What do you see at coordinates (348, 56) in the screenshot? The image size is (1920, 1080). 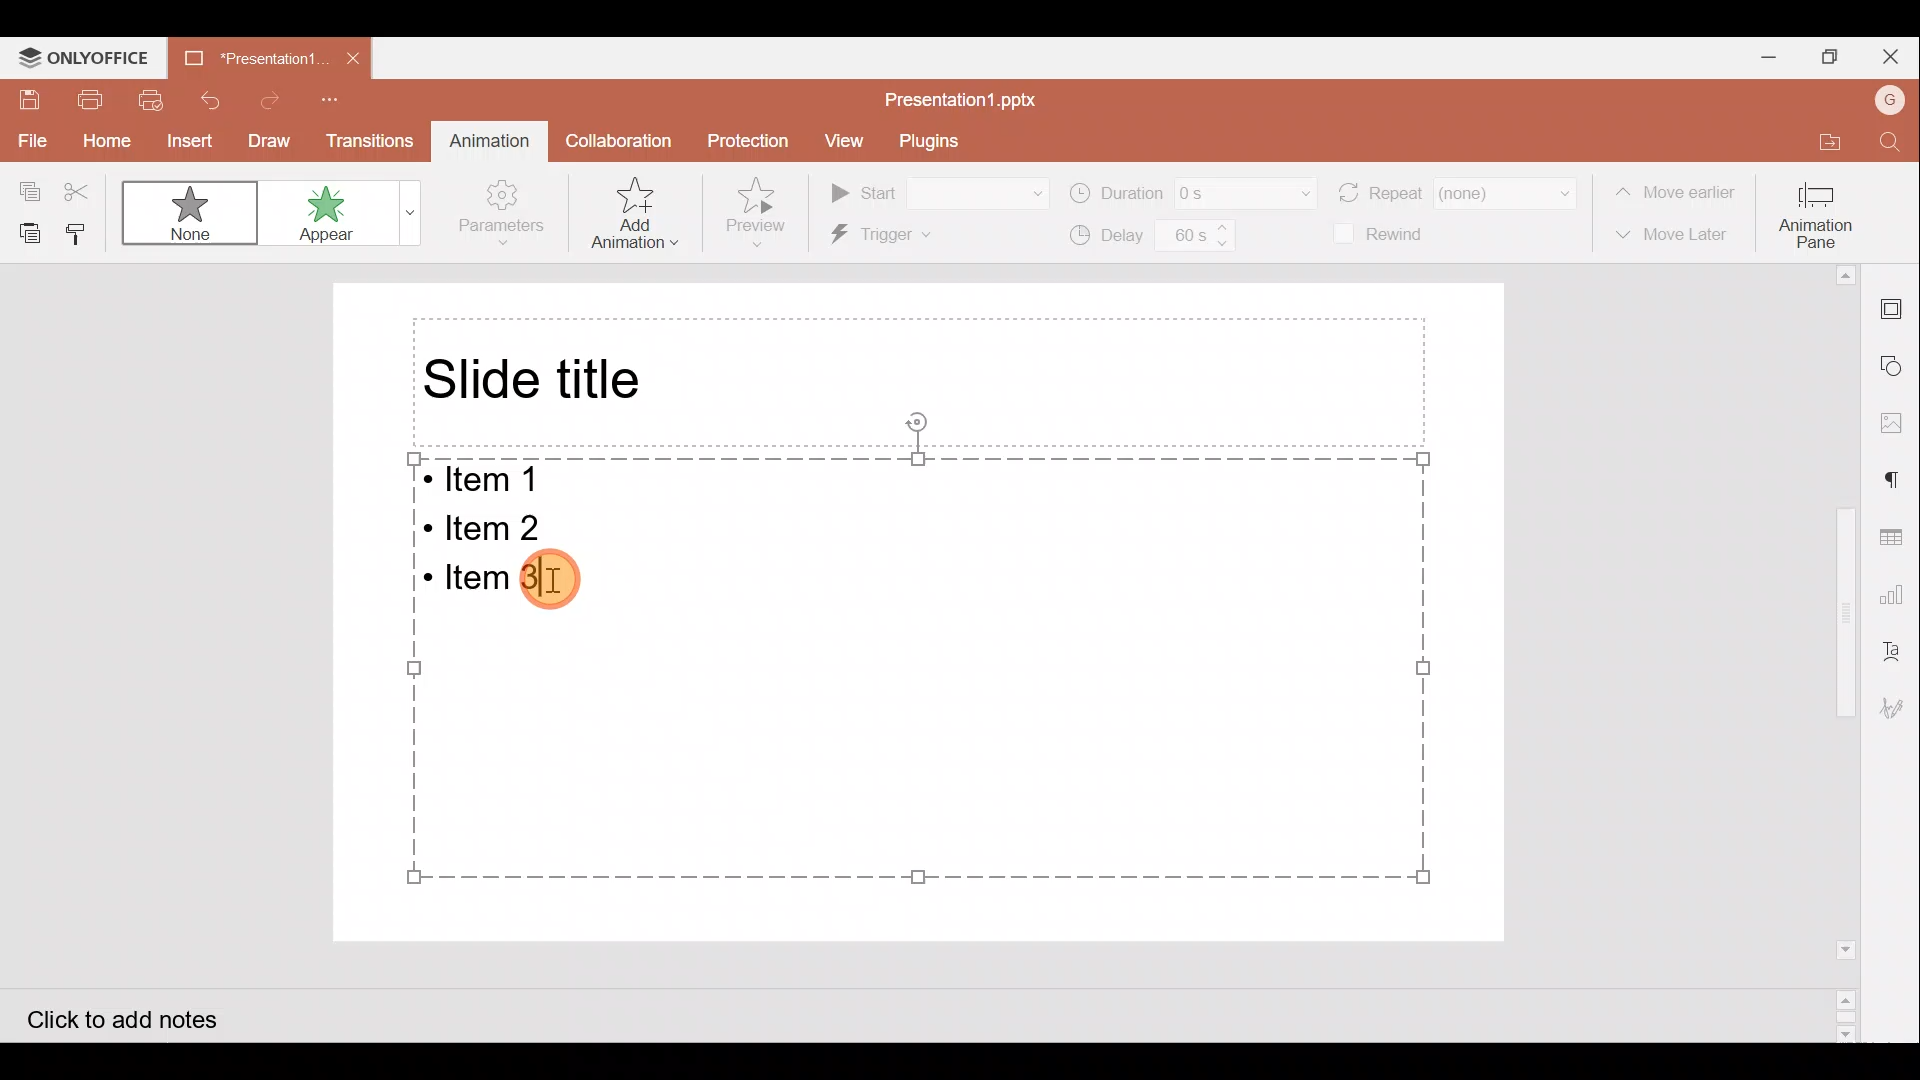 I see `Close document` at bounding box center [348, 56].